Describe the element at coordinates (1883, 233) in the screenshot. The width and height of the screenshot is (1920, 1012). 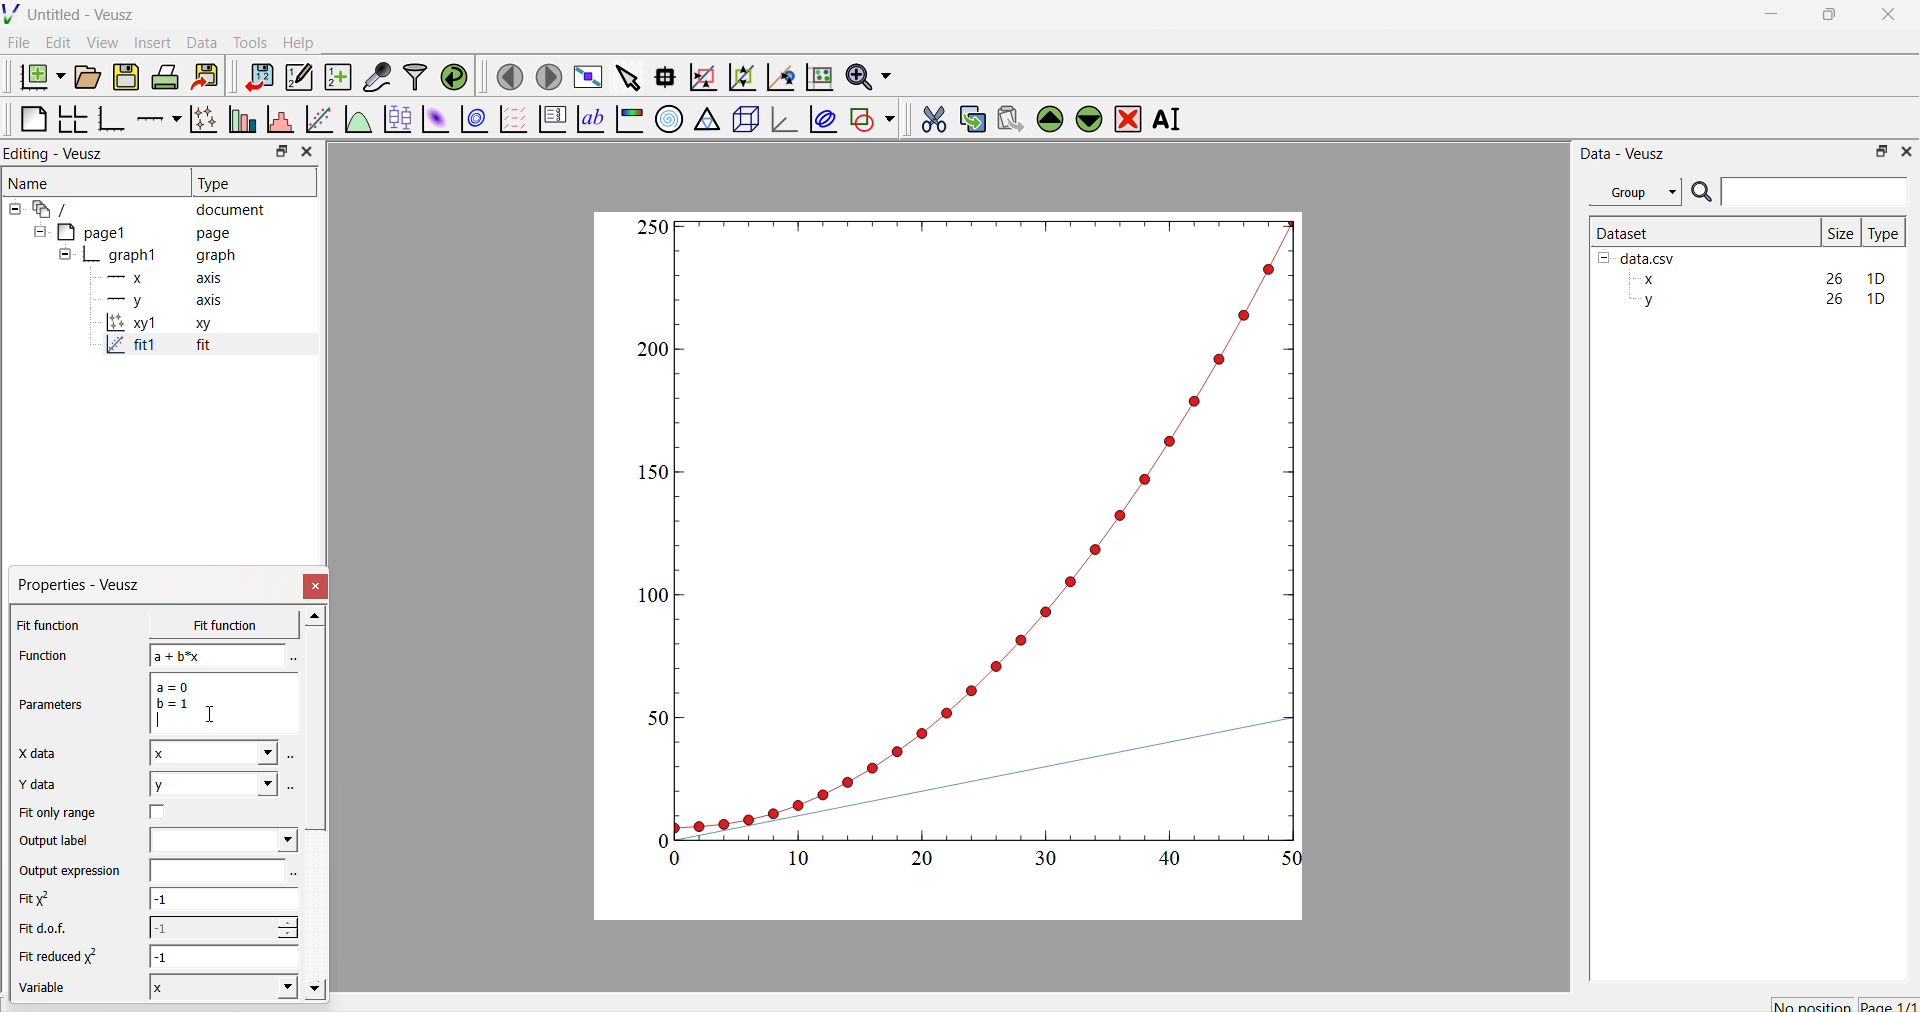
I see `Type` at that location.